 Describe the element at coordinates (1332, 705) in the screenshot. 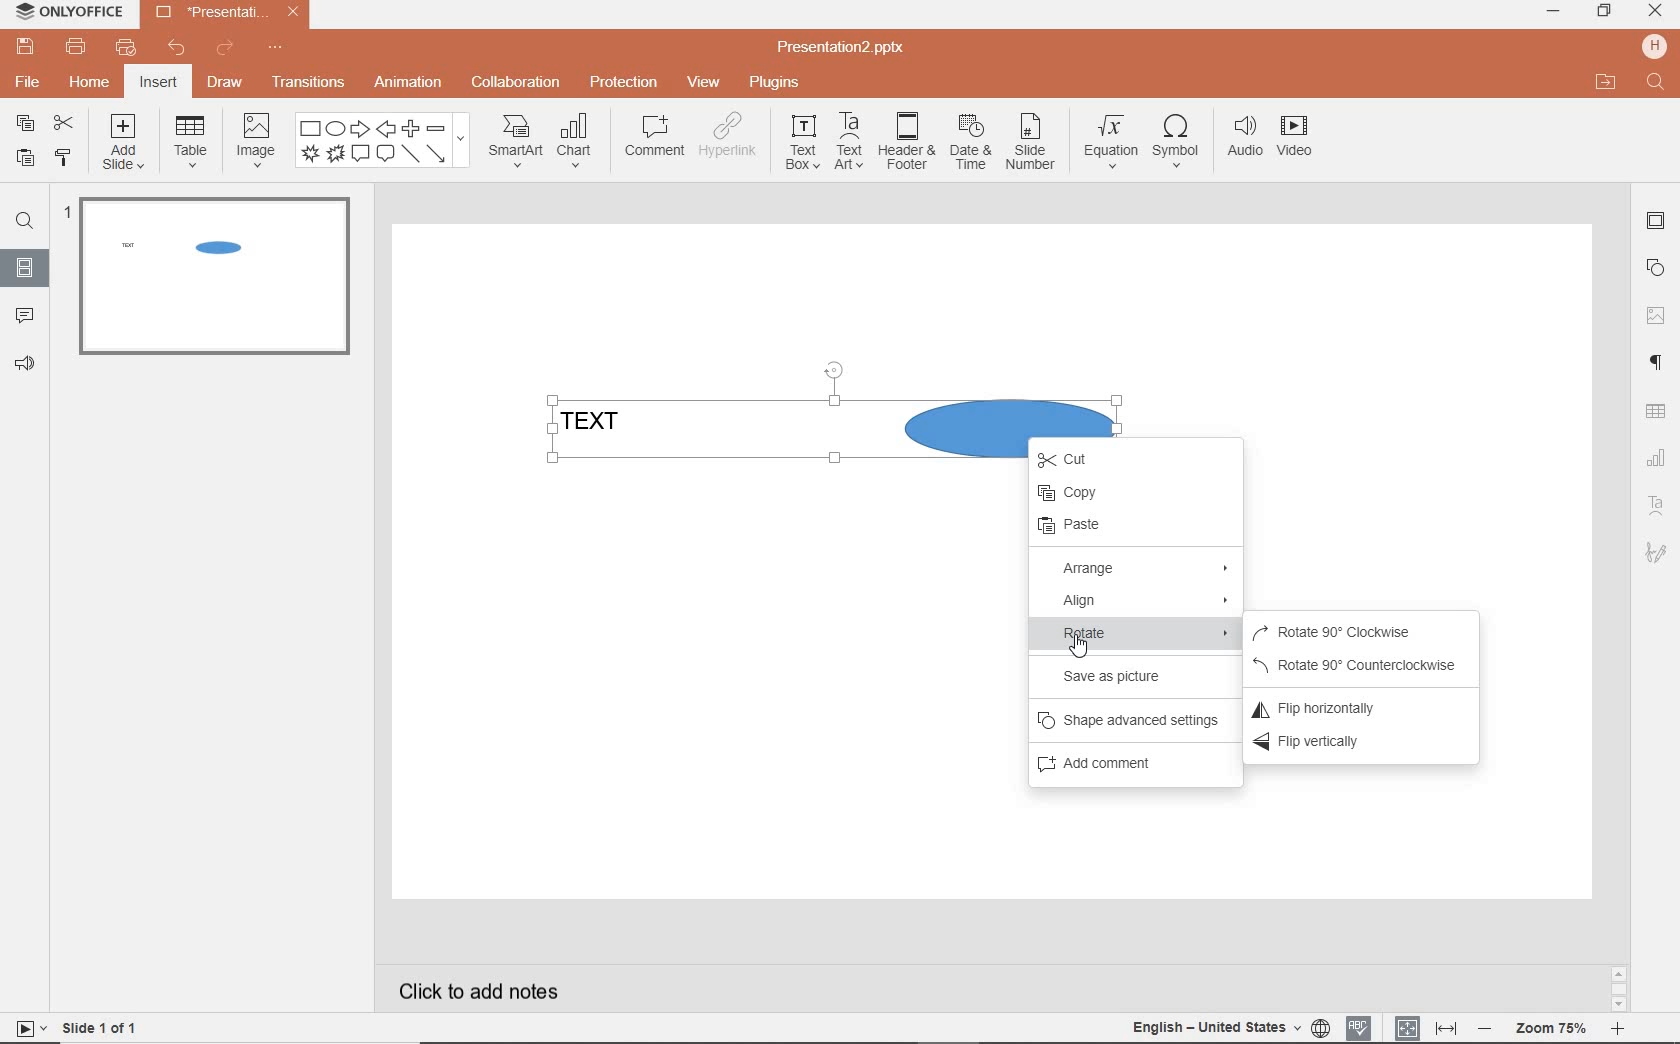

I see `FLIP HORIZONTALLY` at that location.